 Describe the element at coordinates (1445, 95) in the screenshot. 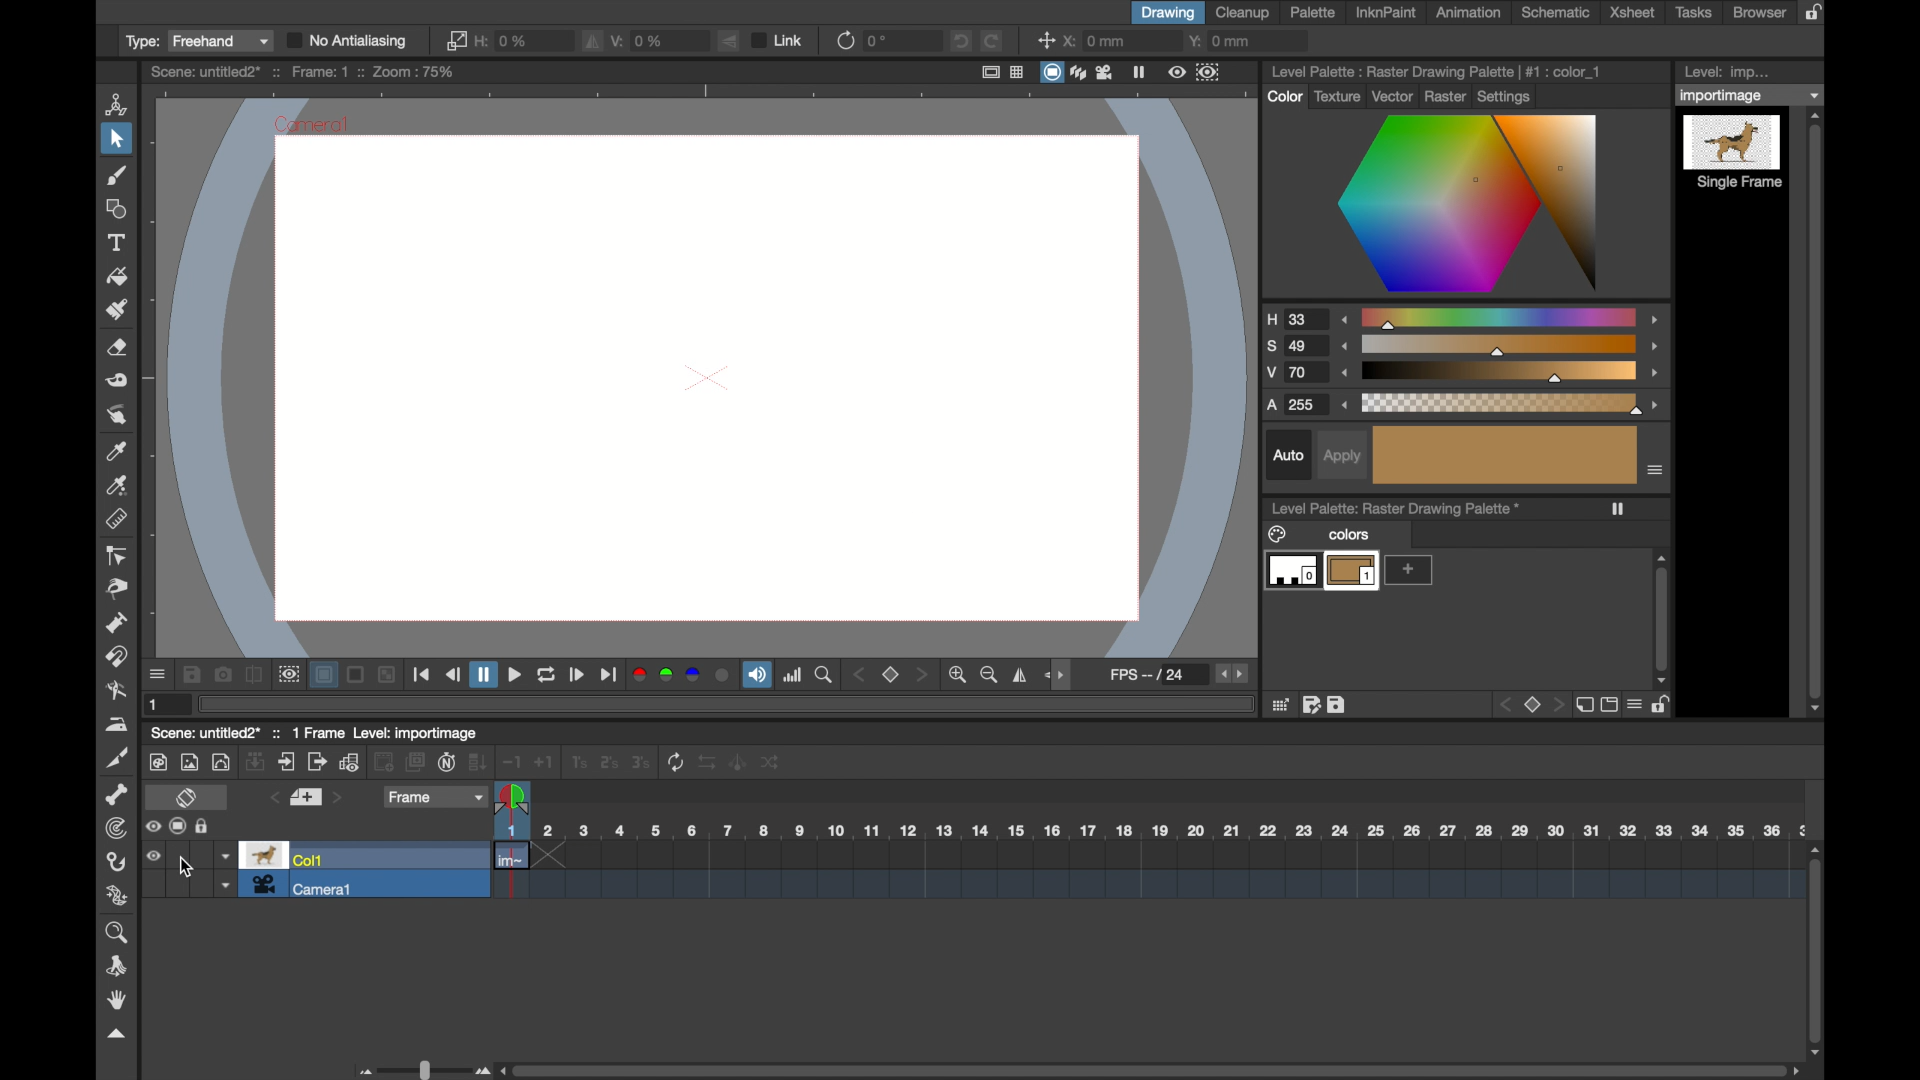

I see `raster` at that location.